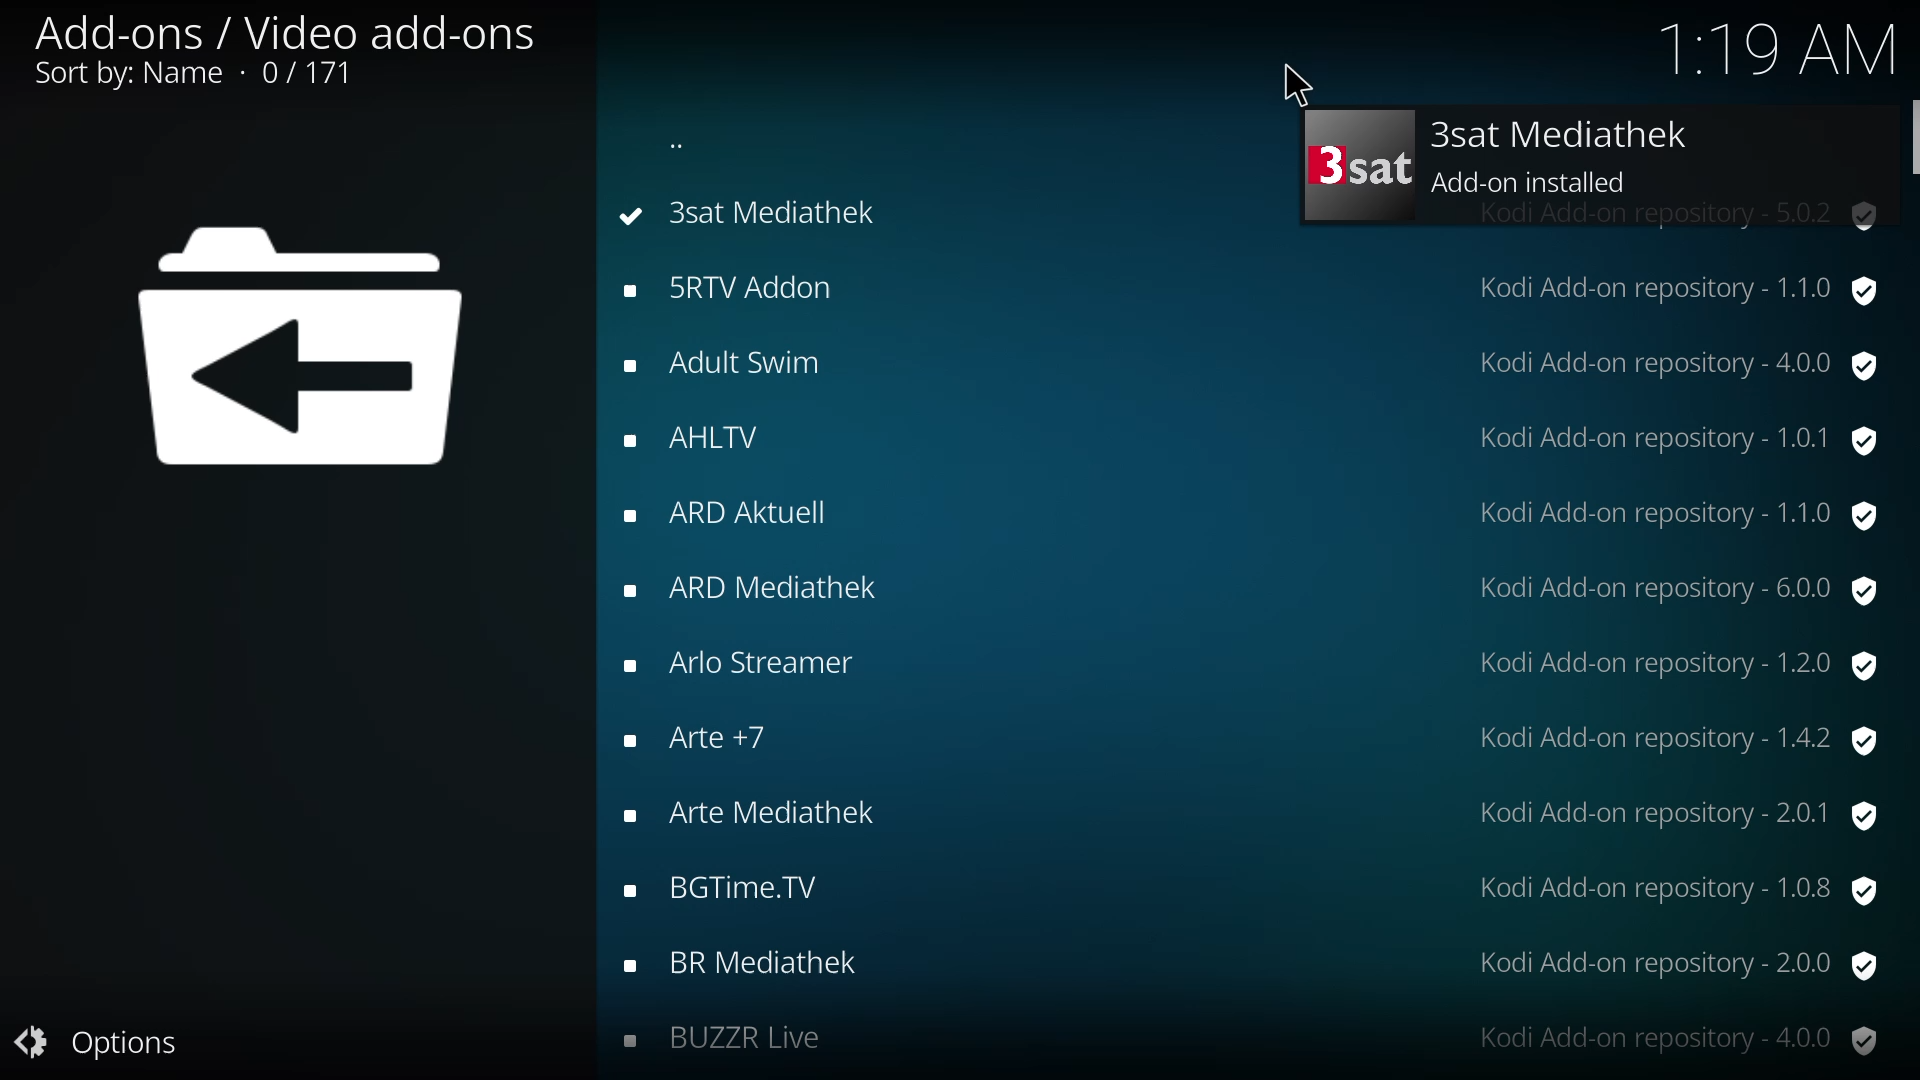 Image resolution: width=1920 pixels, height=1080 pixels. I want to click on version, so click(1671, 515).